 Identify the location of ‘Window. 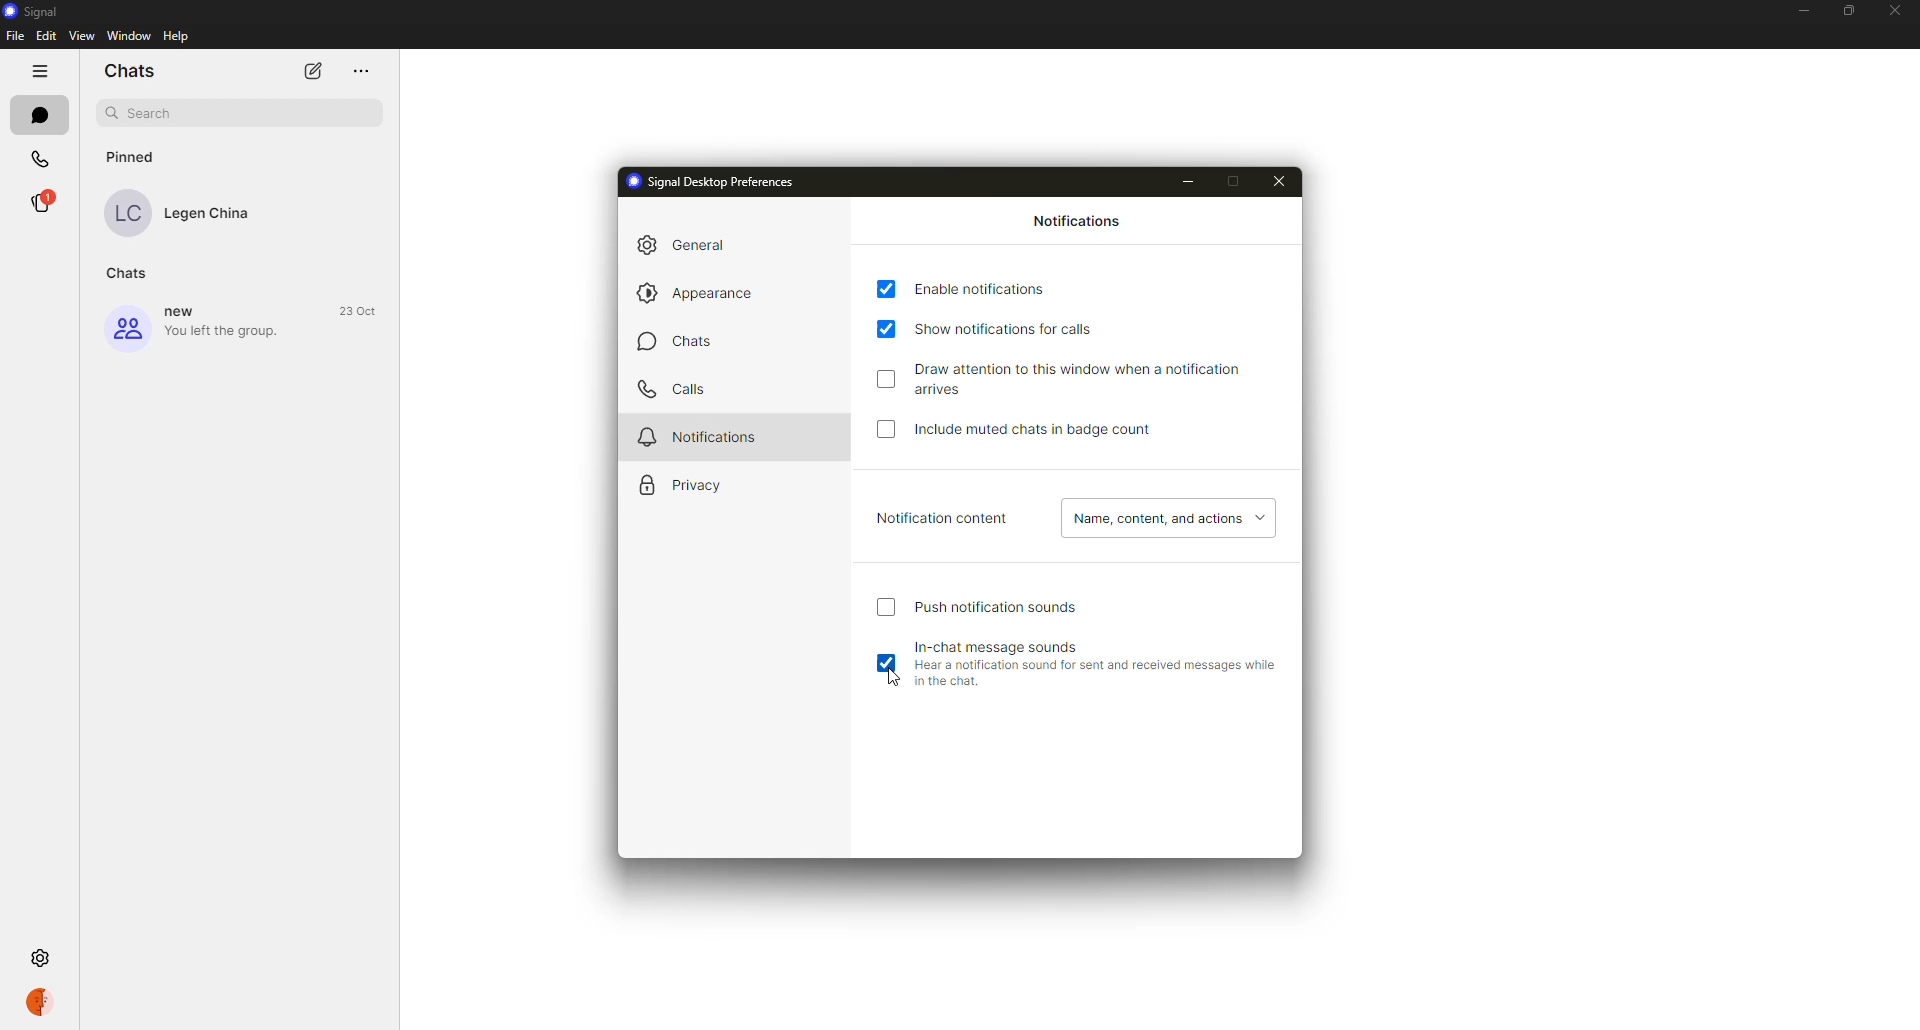
(128, 35).